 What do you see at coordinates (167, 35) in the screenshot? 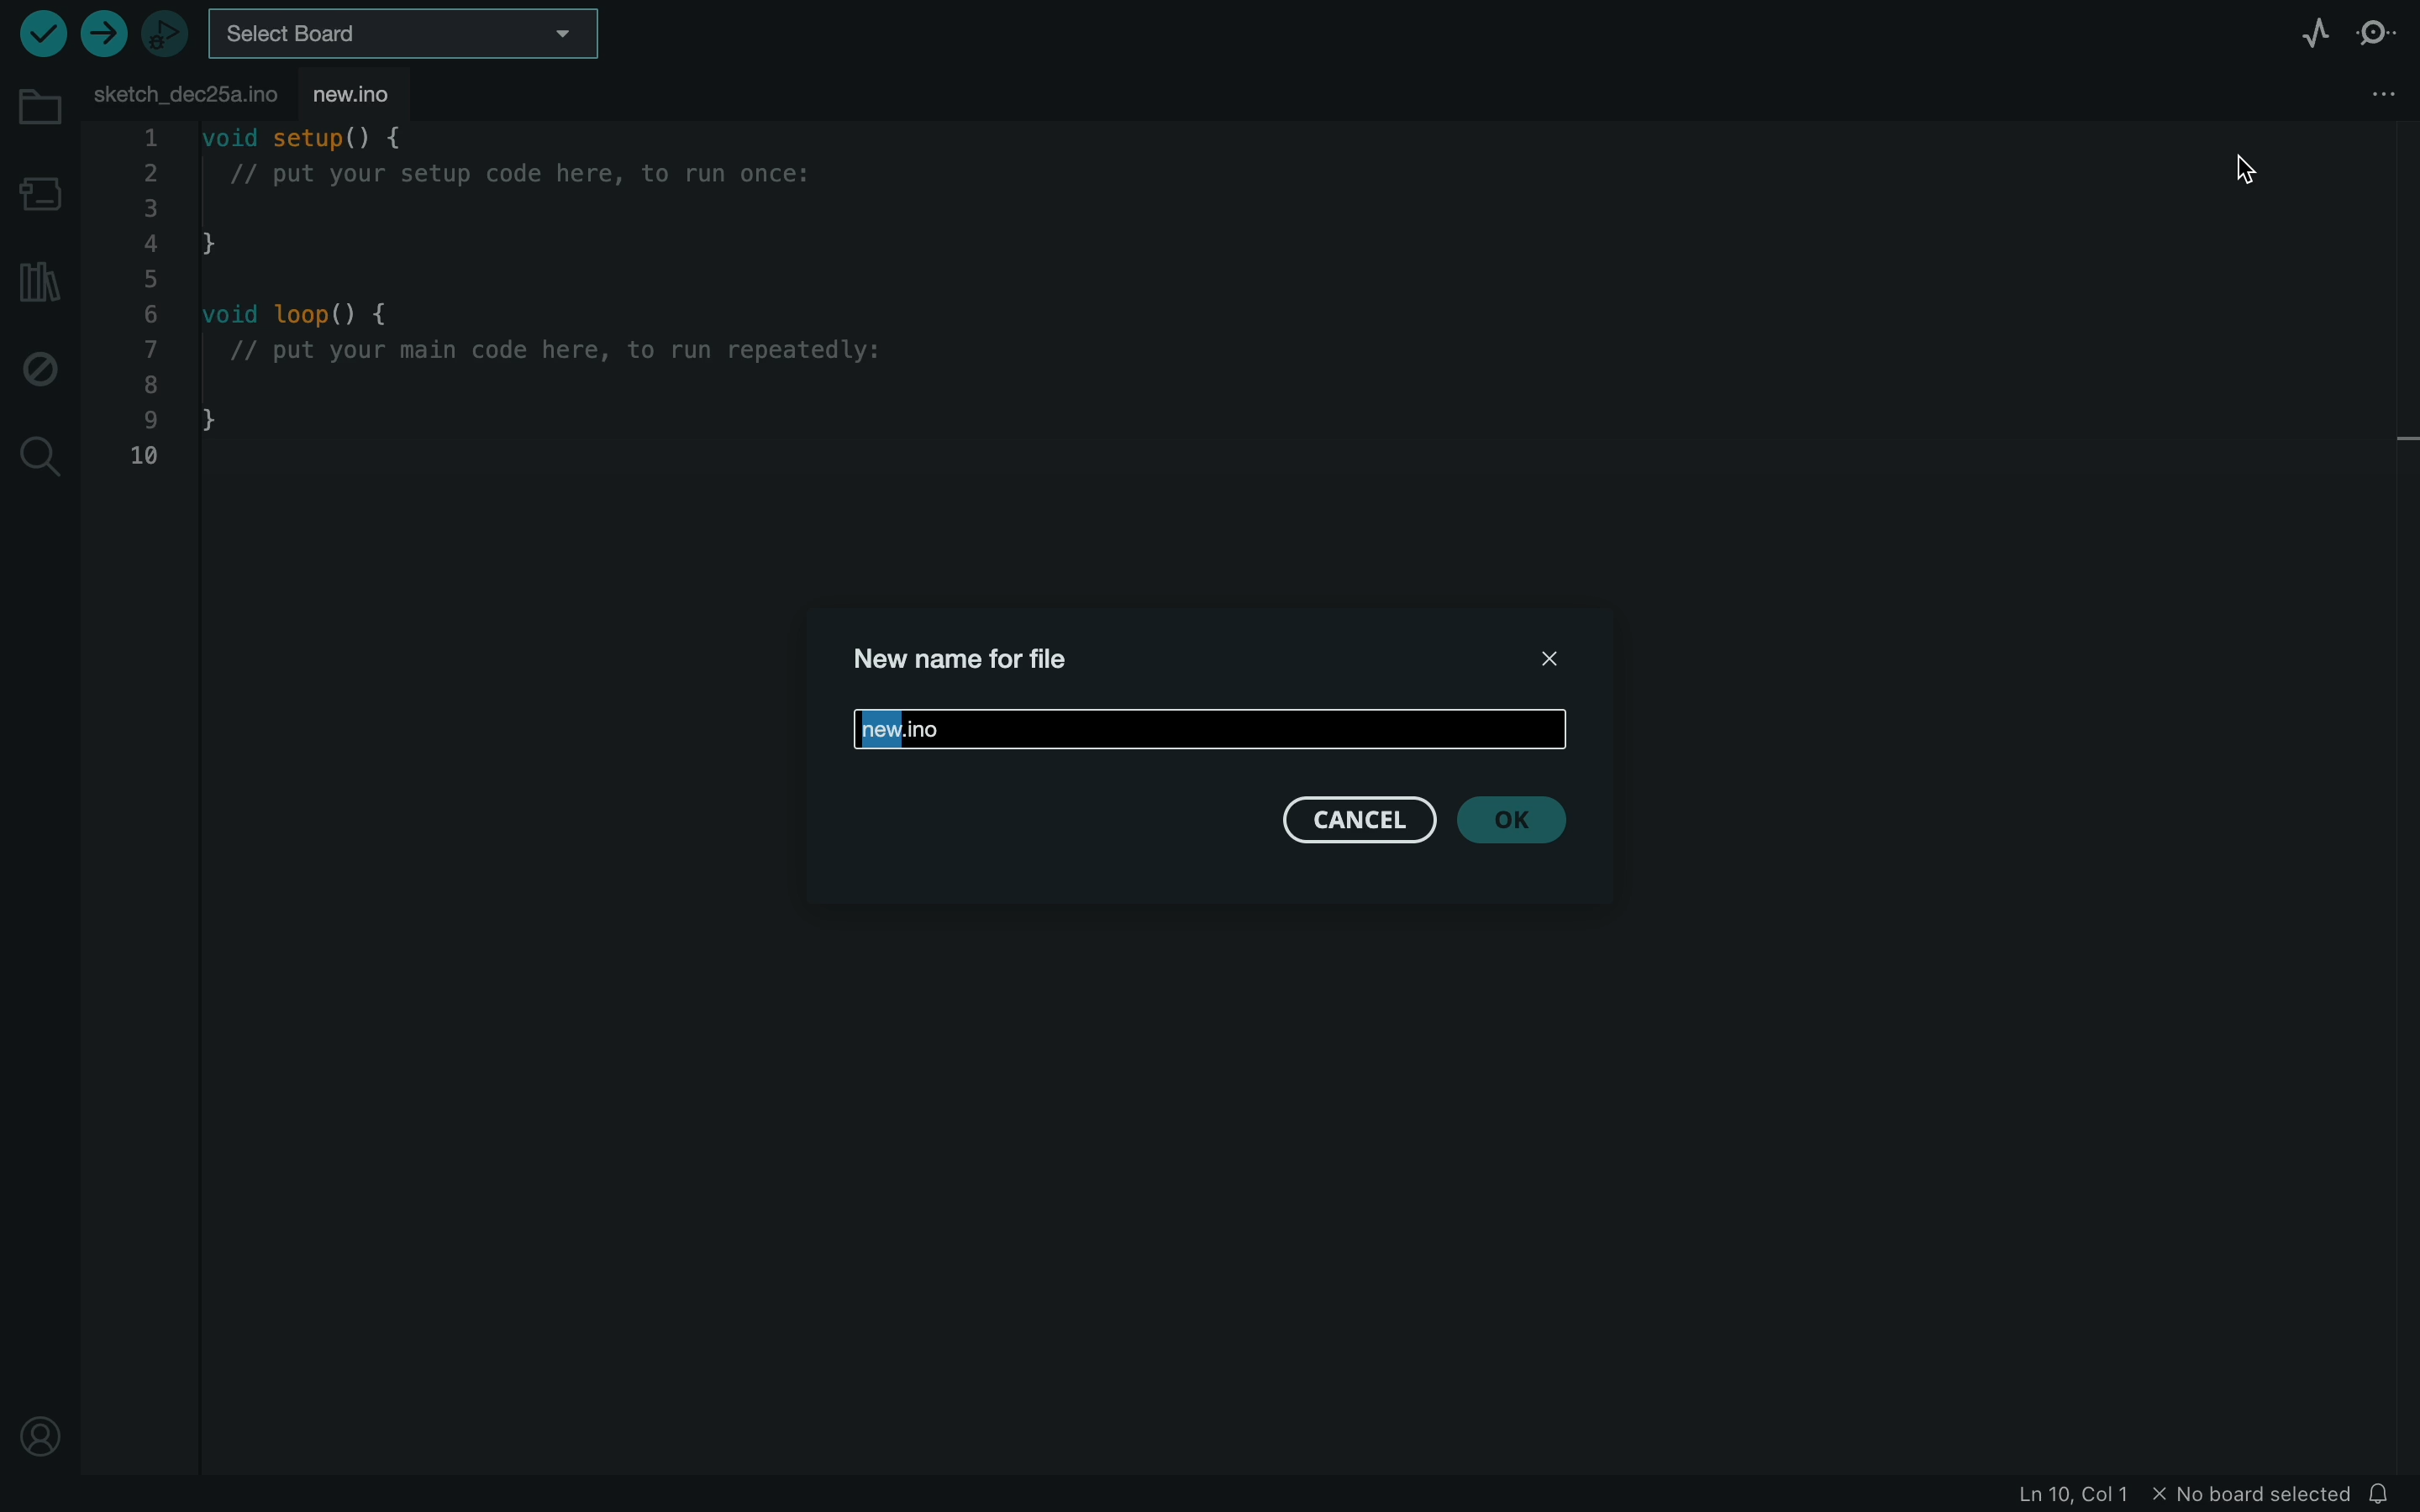
I see `debugger` at bounding box center [167, 35].